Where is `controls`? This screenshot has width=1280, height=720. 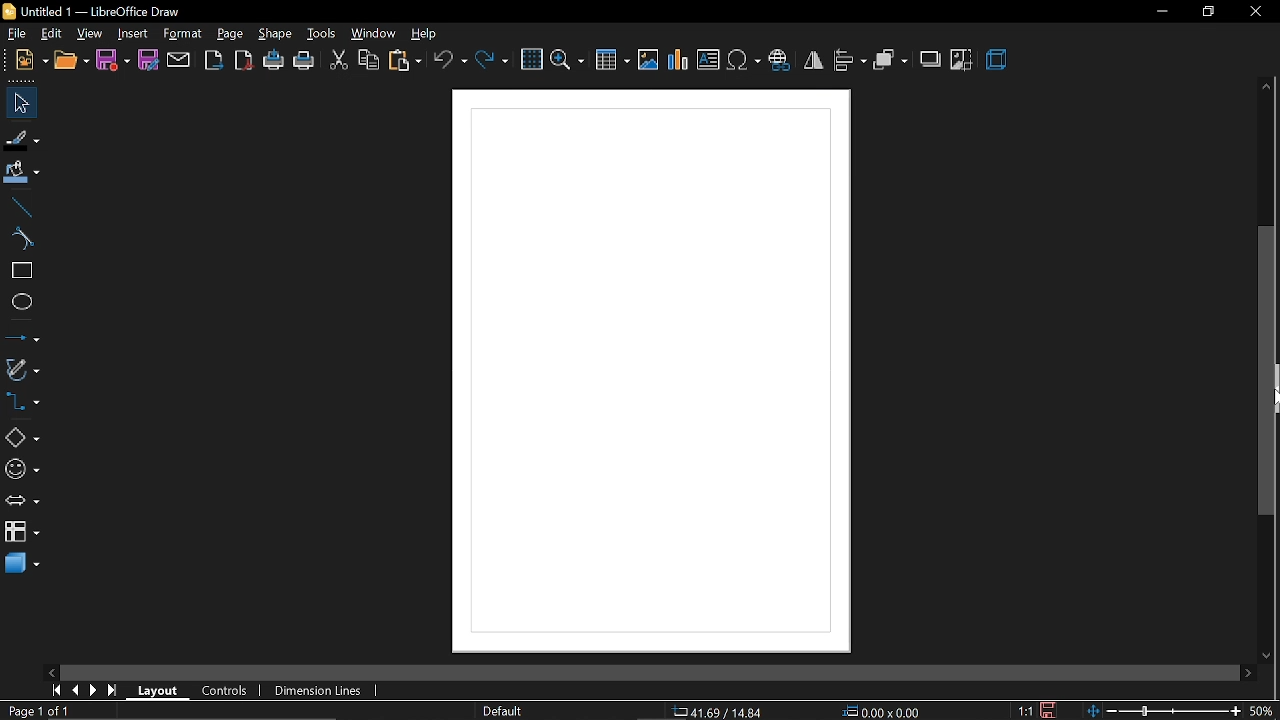 controls is located at coordinates (223, 692).